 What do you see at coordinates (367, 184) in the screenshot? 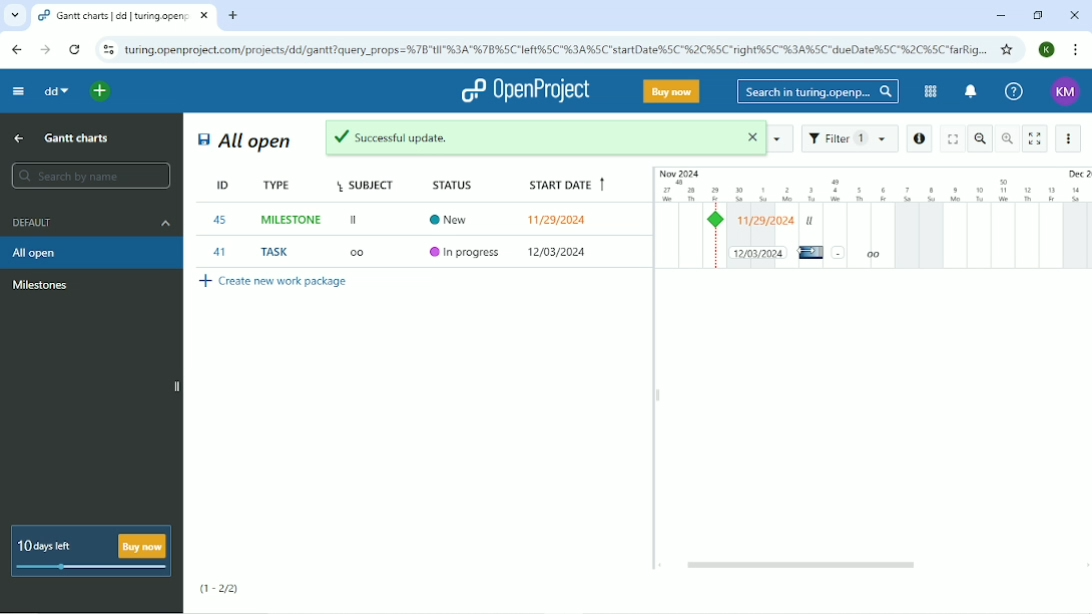
I see `Subject` at bounding box center [367, 184].